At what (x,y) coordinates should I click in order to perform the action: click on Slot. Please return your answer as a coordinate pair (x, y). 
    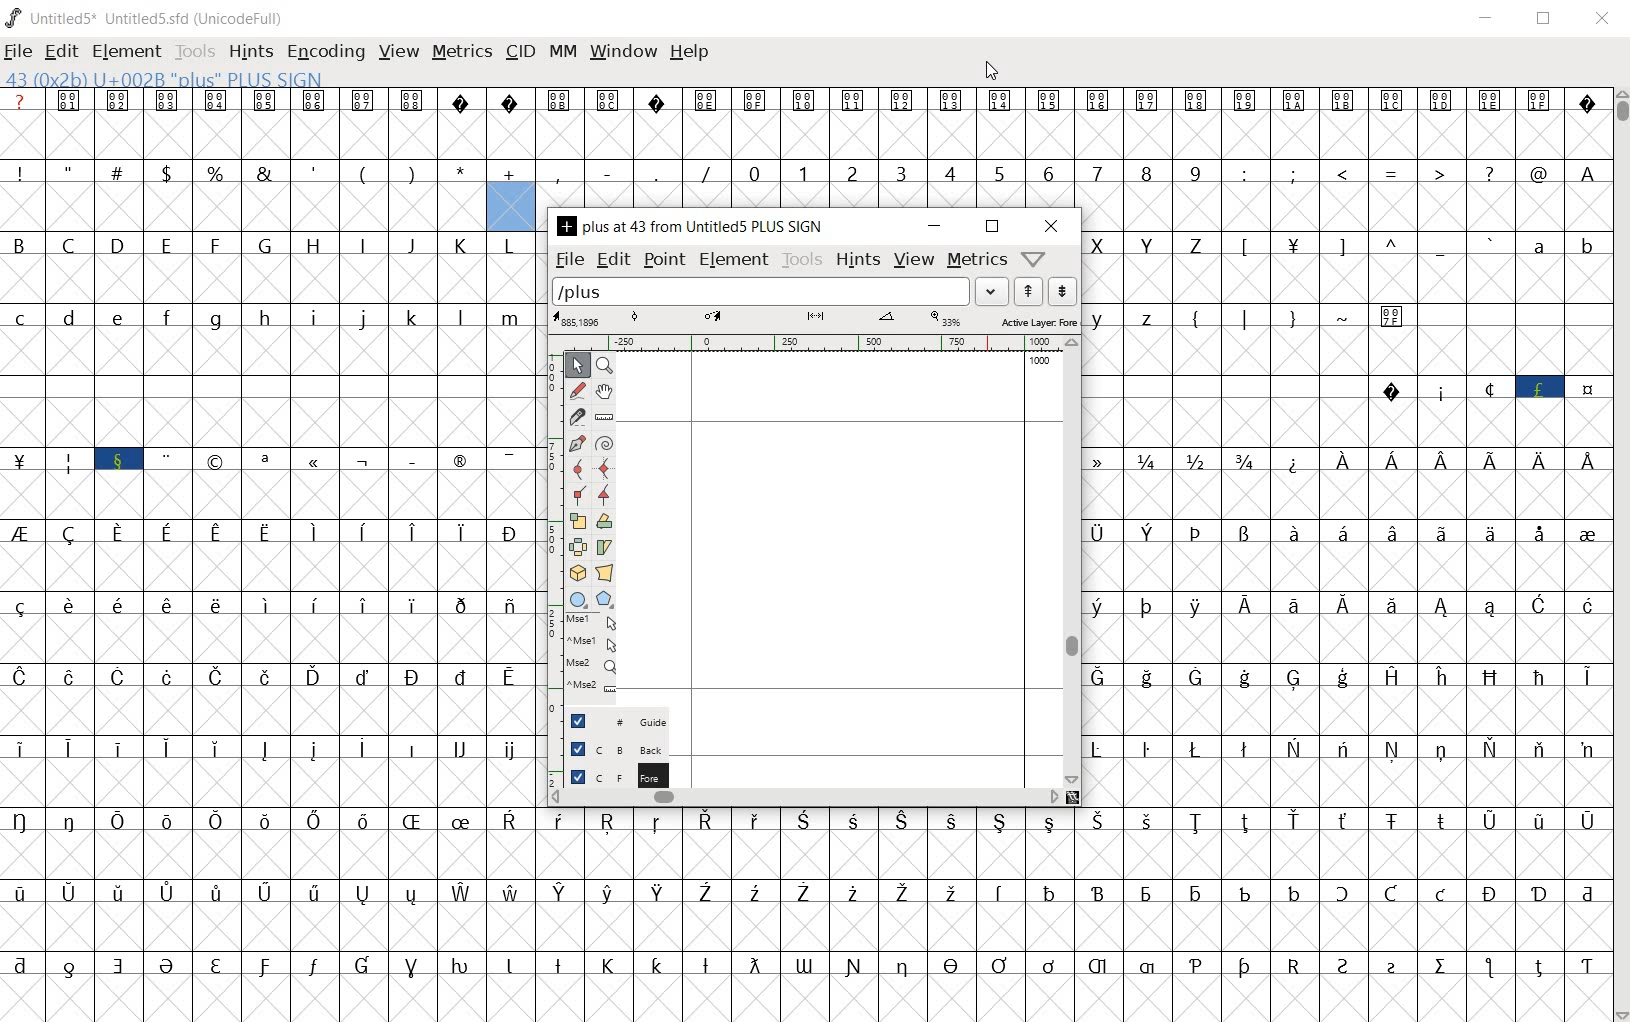
    Looking at the image, I should click on (1511, 338).